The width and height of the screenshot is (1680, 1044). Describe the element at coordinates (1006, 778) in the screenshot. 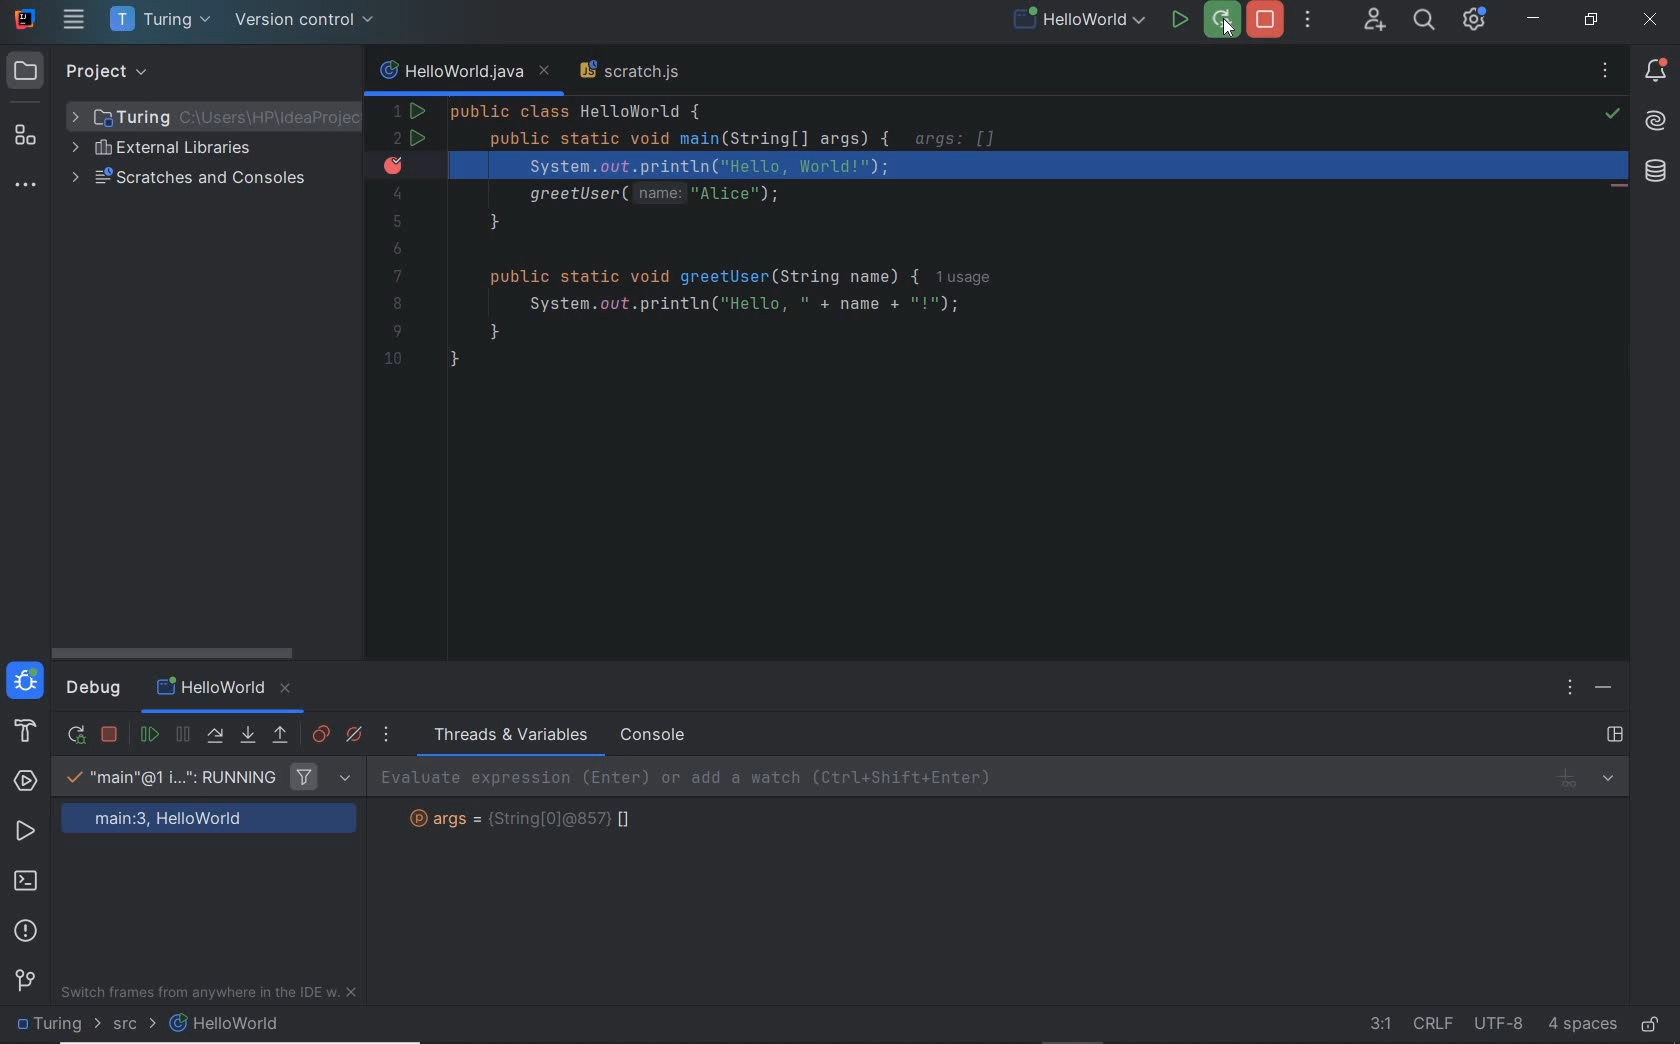

I see `add to watches` at that location.